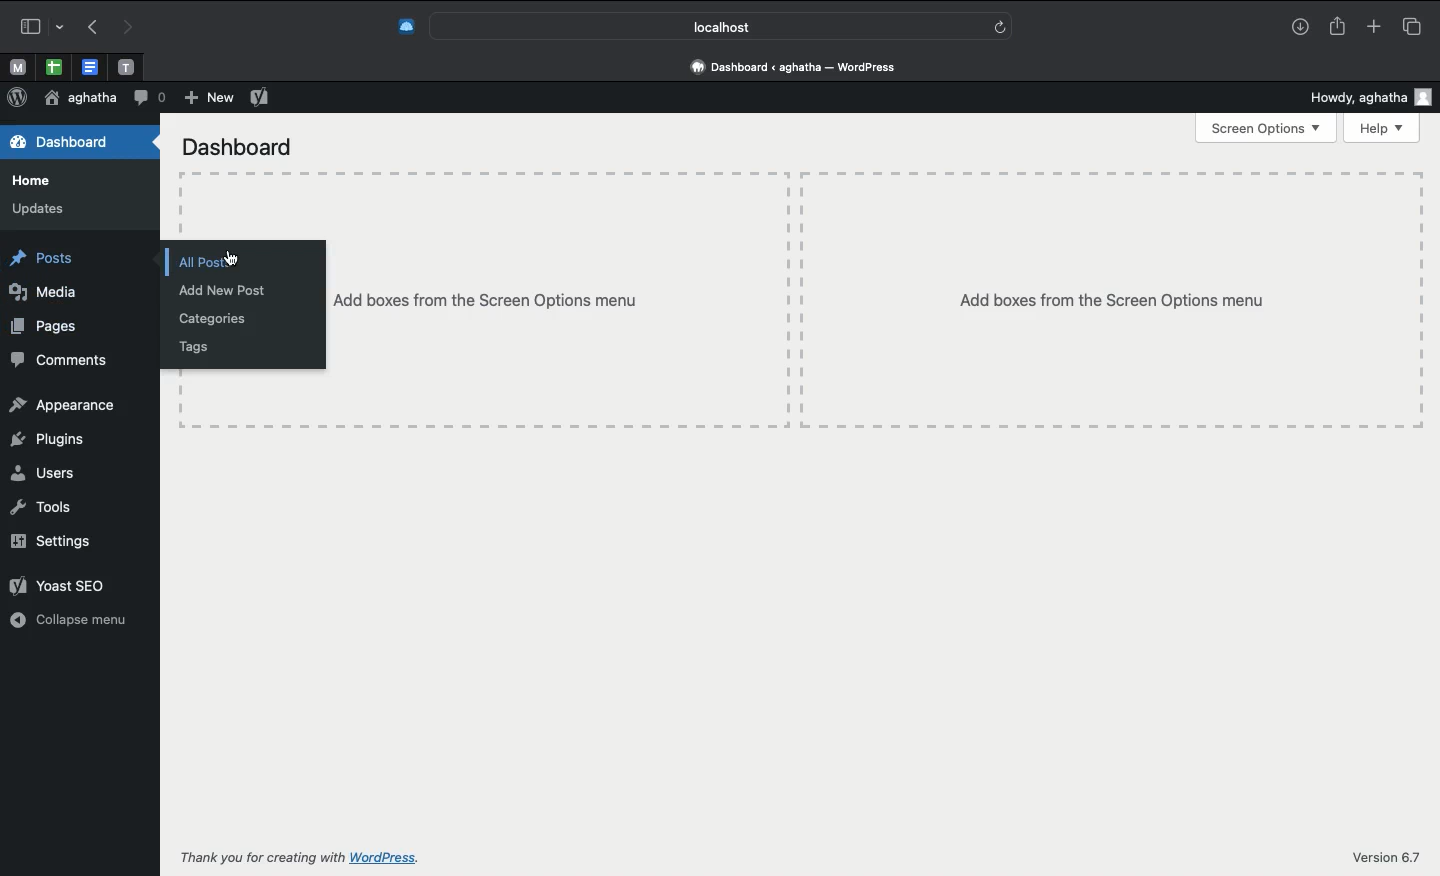 Image resolution: width=1440 pixels, height=876 pixels. What do you see at coordinates (206, 98) in the screenshot?
I see `New` at bounding box center [206, 98].